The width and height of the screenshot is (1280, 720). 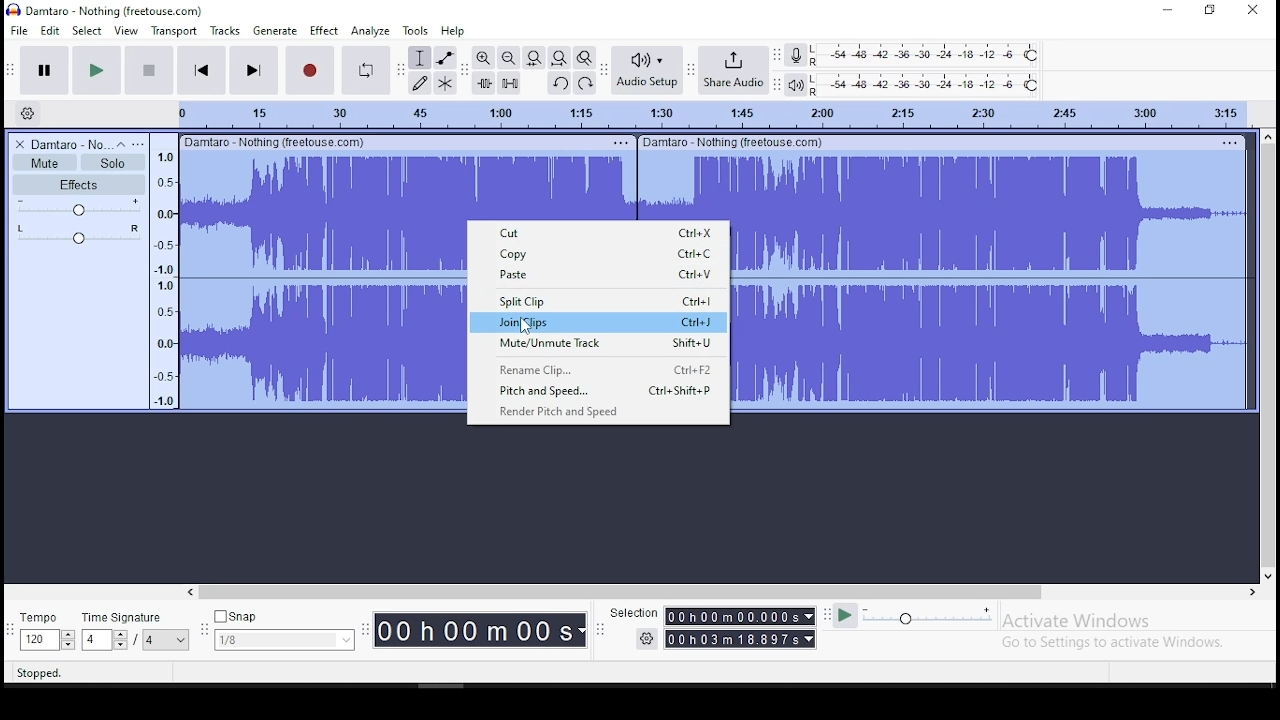 What do you see at coordinates (701, 114) in the screenshot?
I see `timeline` at bounding box center [701, 114].